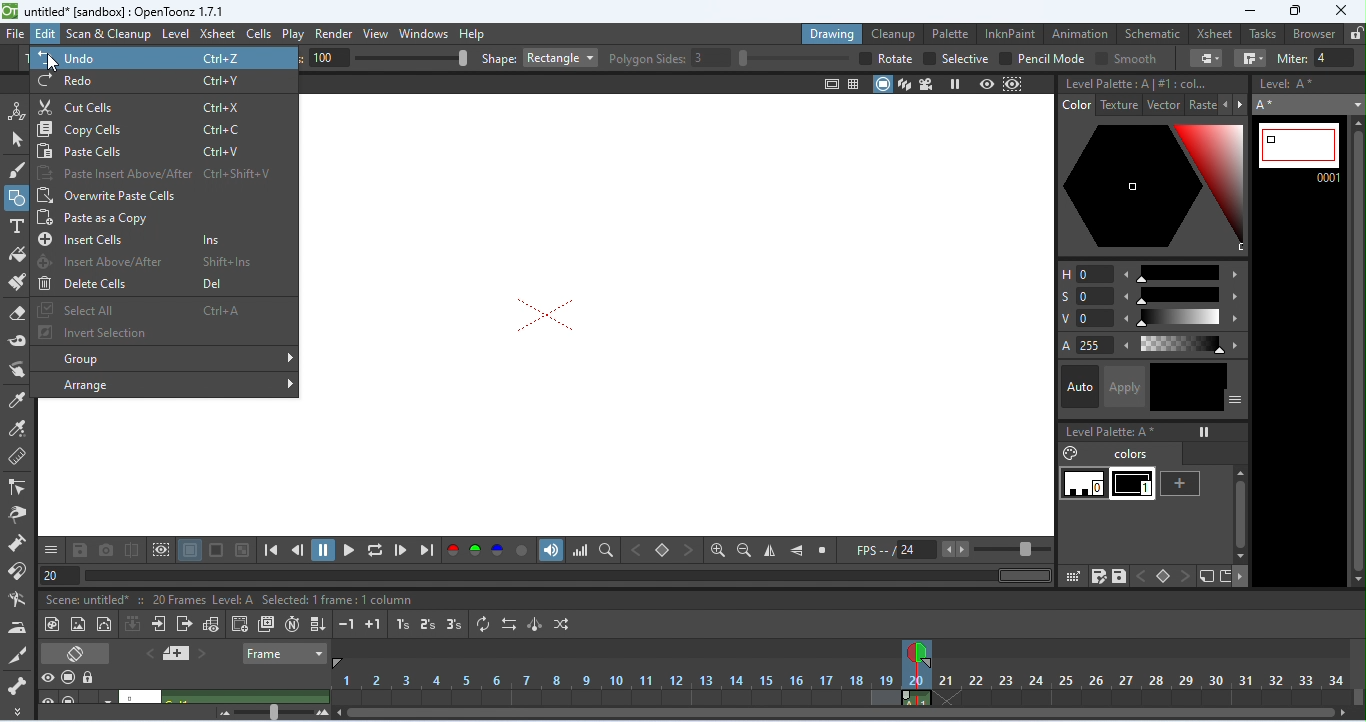 The height and width of the screenshot is (722, 1366). What do you see at coordinates (1073, 578) in the screenshot?
I see `click and drag palette into studio palette` at bounding box center [1073, 578].